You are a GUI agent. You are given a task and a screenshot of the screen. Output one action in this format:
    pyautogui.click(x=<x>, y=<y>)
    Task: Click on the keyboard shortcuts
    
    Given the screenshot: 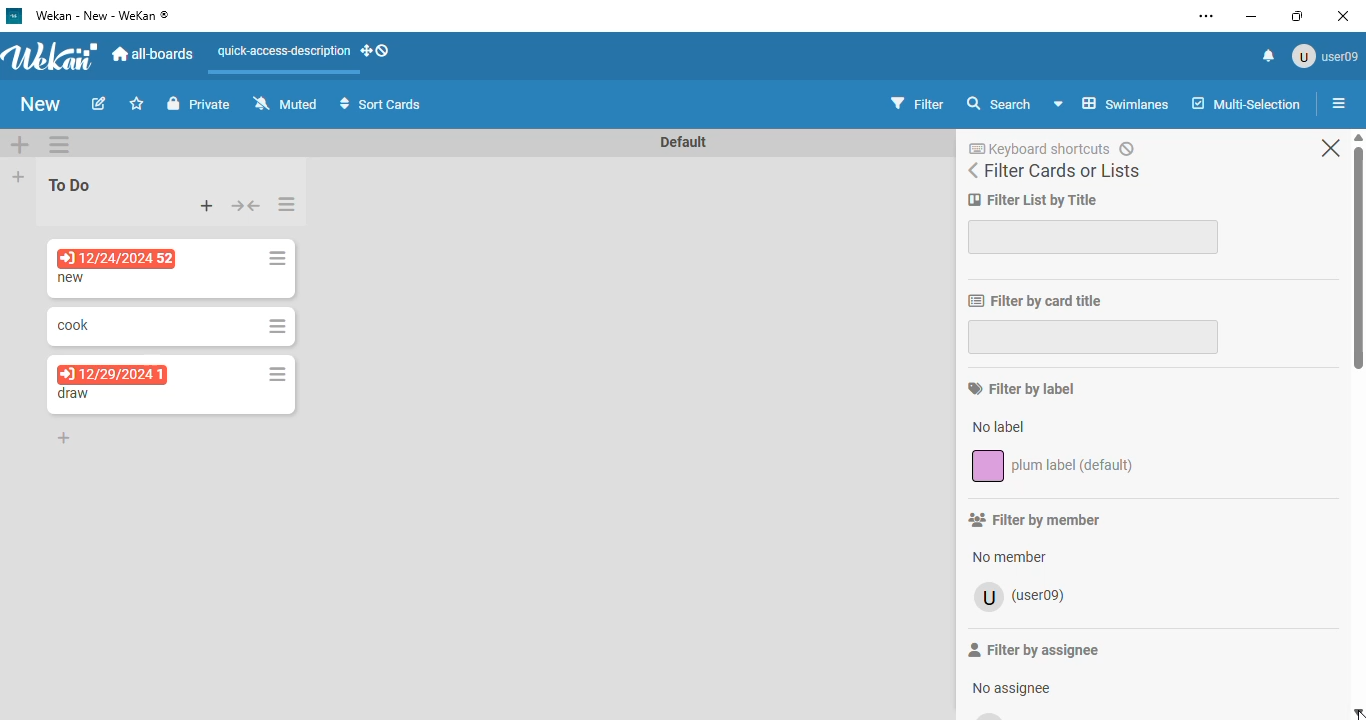 What is the action you would take?
    pyautogui.click(x=1051, y=148)
    